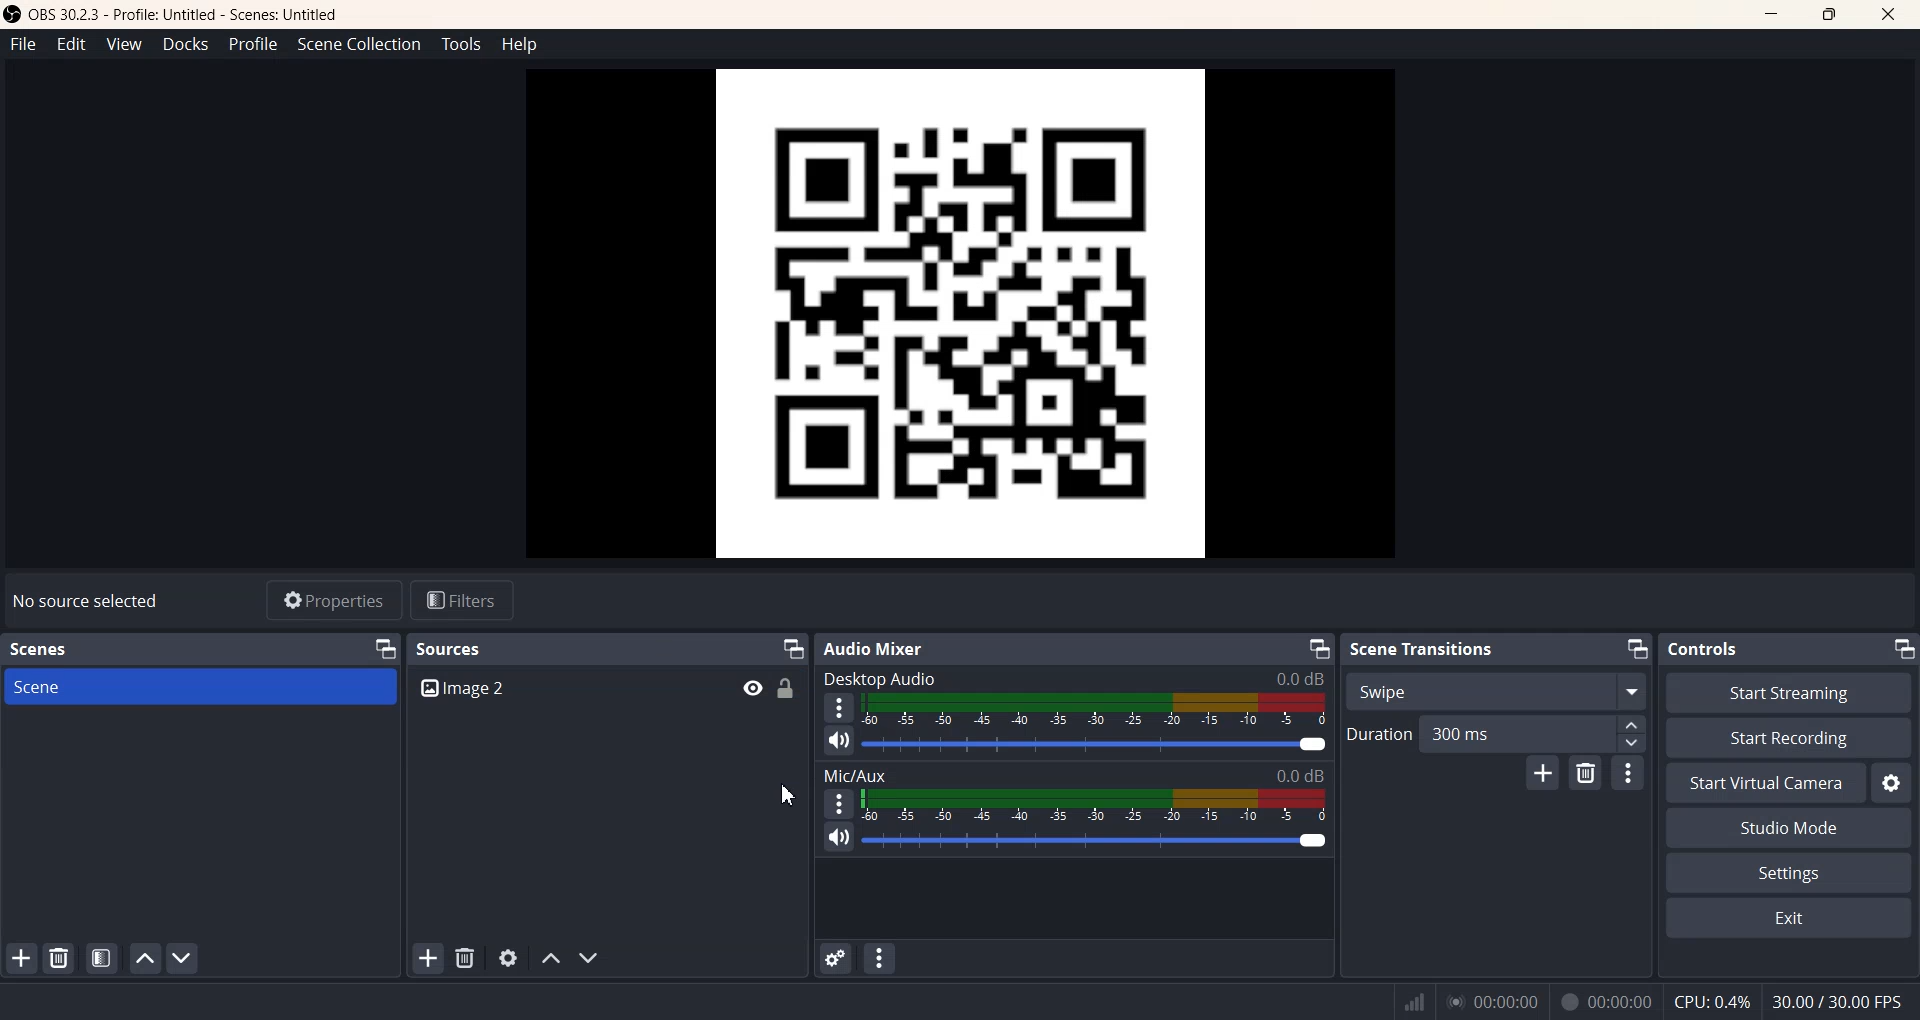 This screenshot has width=1920, height=1020. Describe the element at coordinates (357, 45) in the screenshot. I see `Scene Collection` at that location.